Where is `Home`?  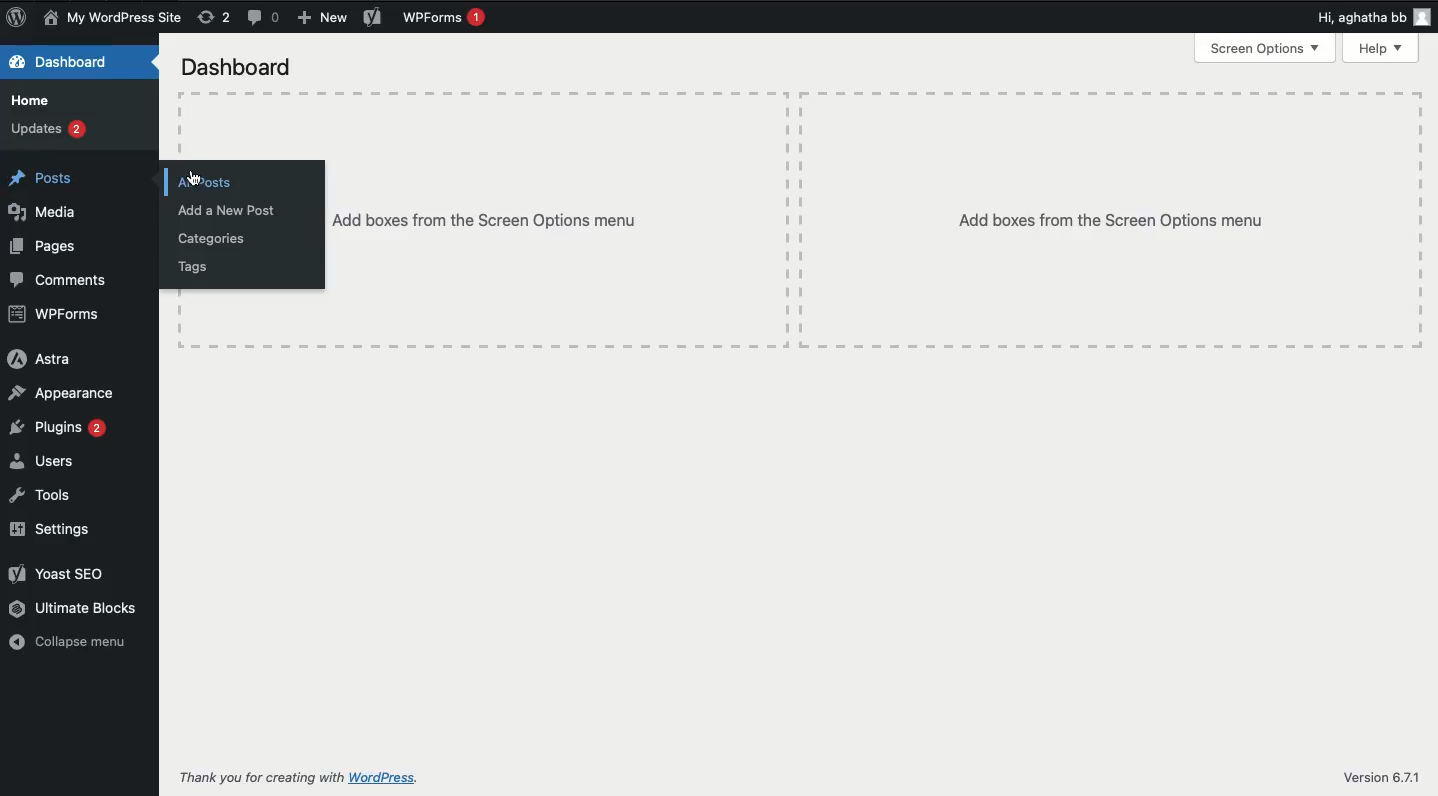 Home is located at coordinates (30, 101).